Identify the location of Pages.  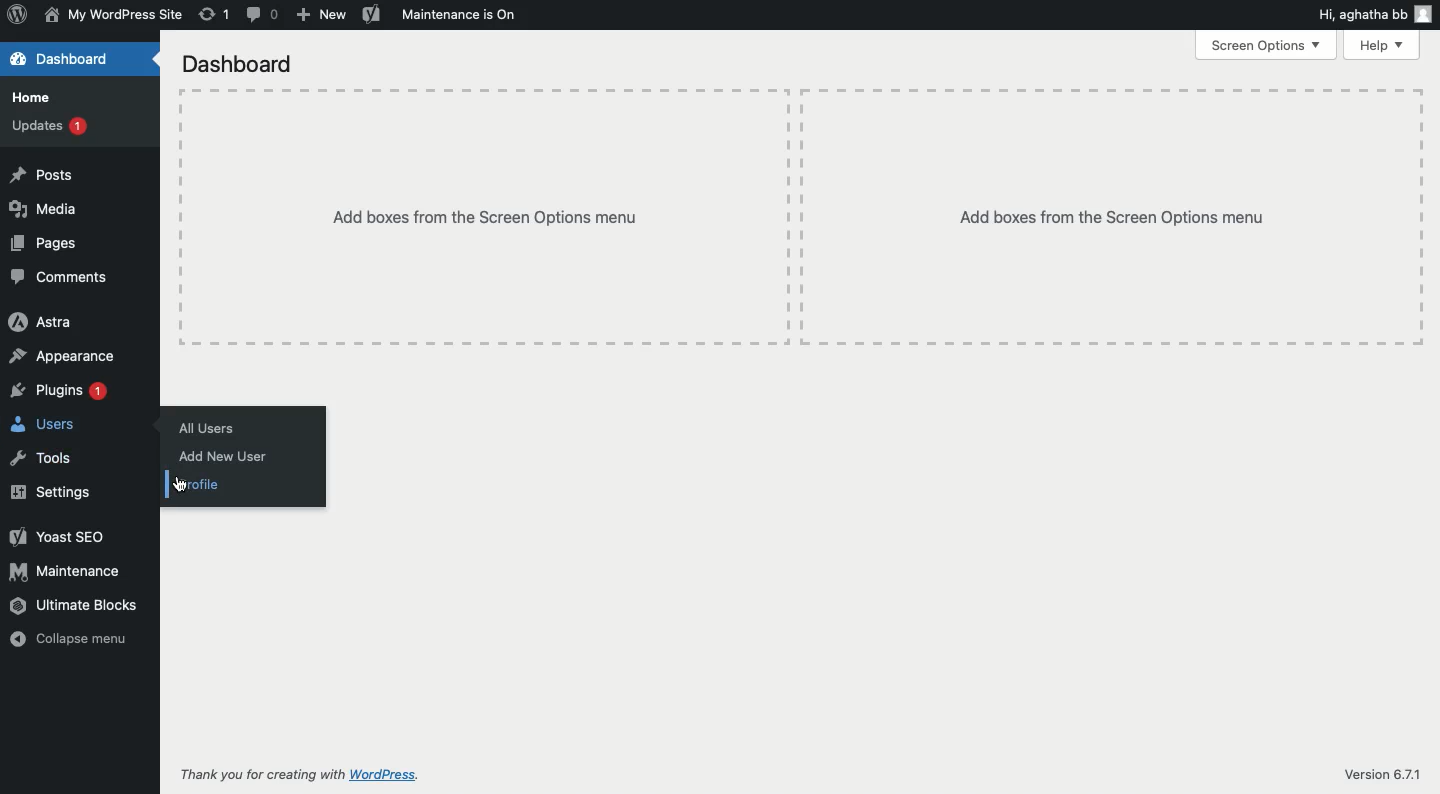
(45, 245).